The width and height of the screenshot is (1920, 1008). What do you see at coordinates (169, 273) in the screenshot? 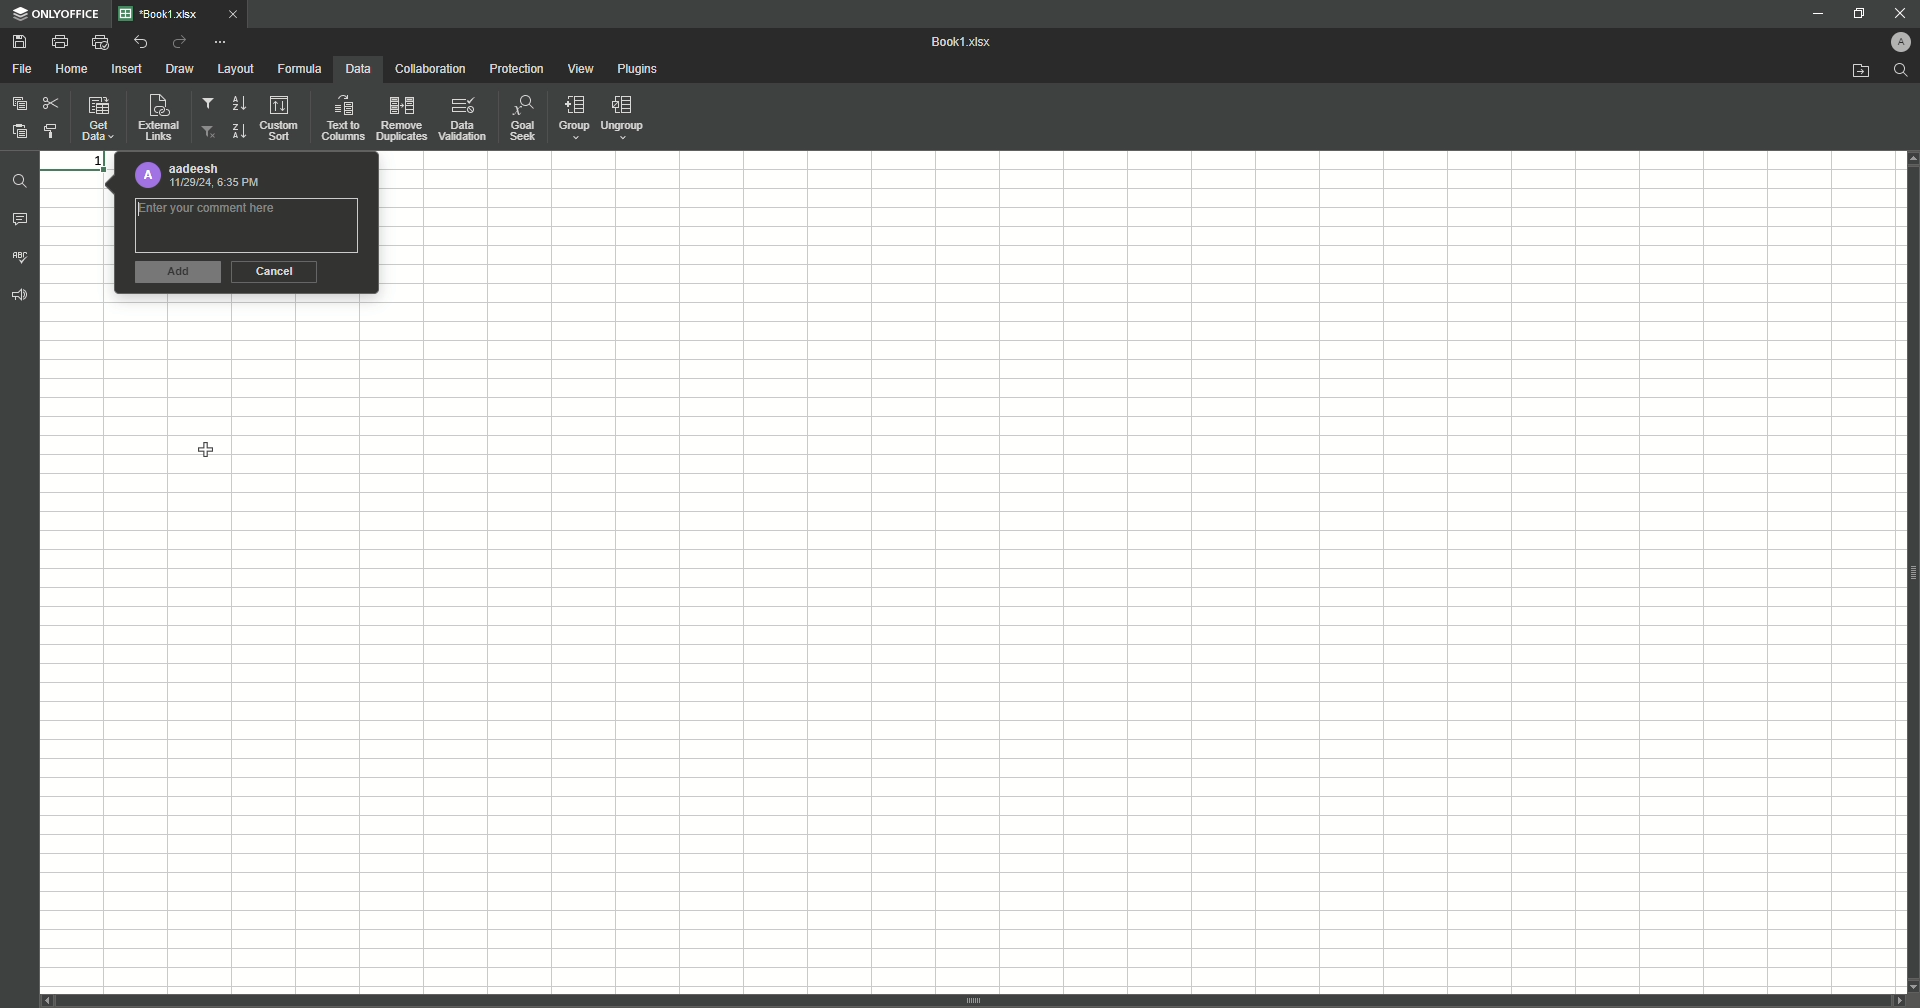
I see `Add` at bounding box center [169, 273].